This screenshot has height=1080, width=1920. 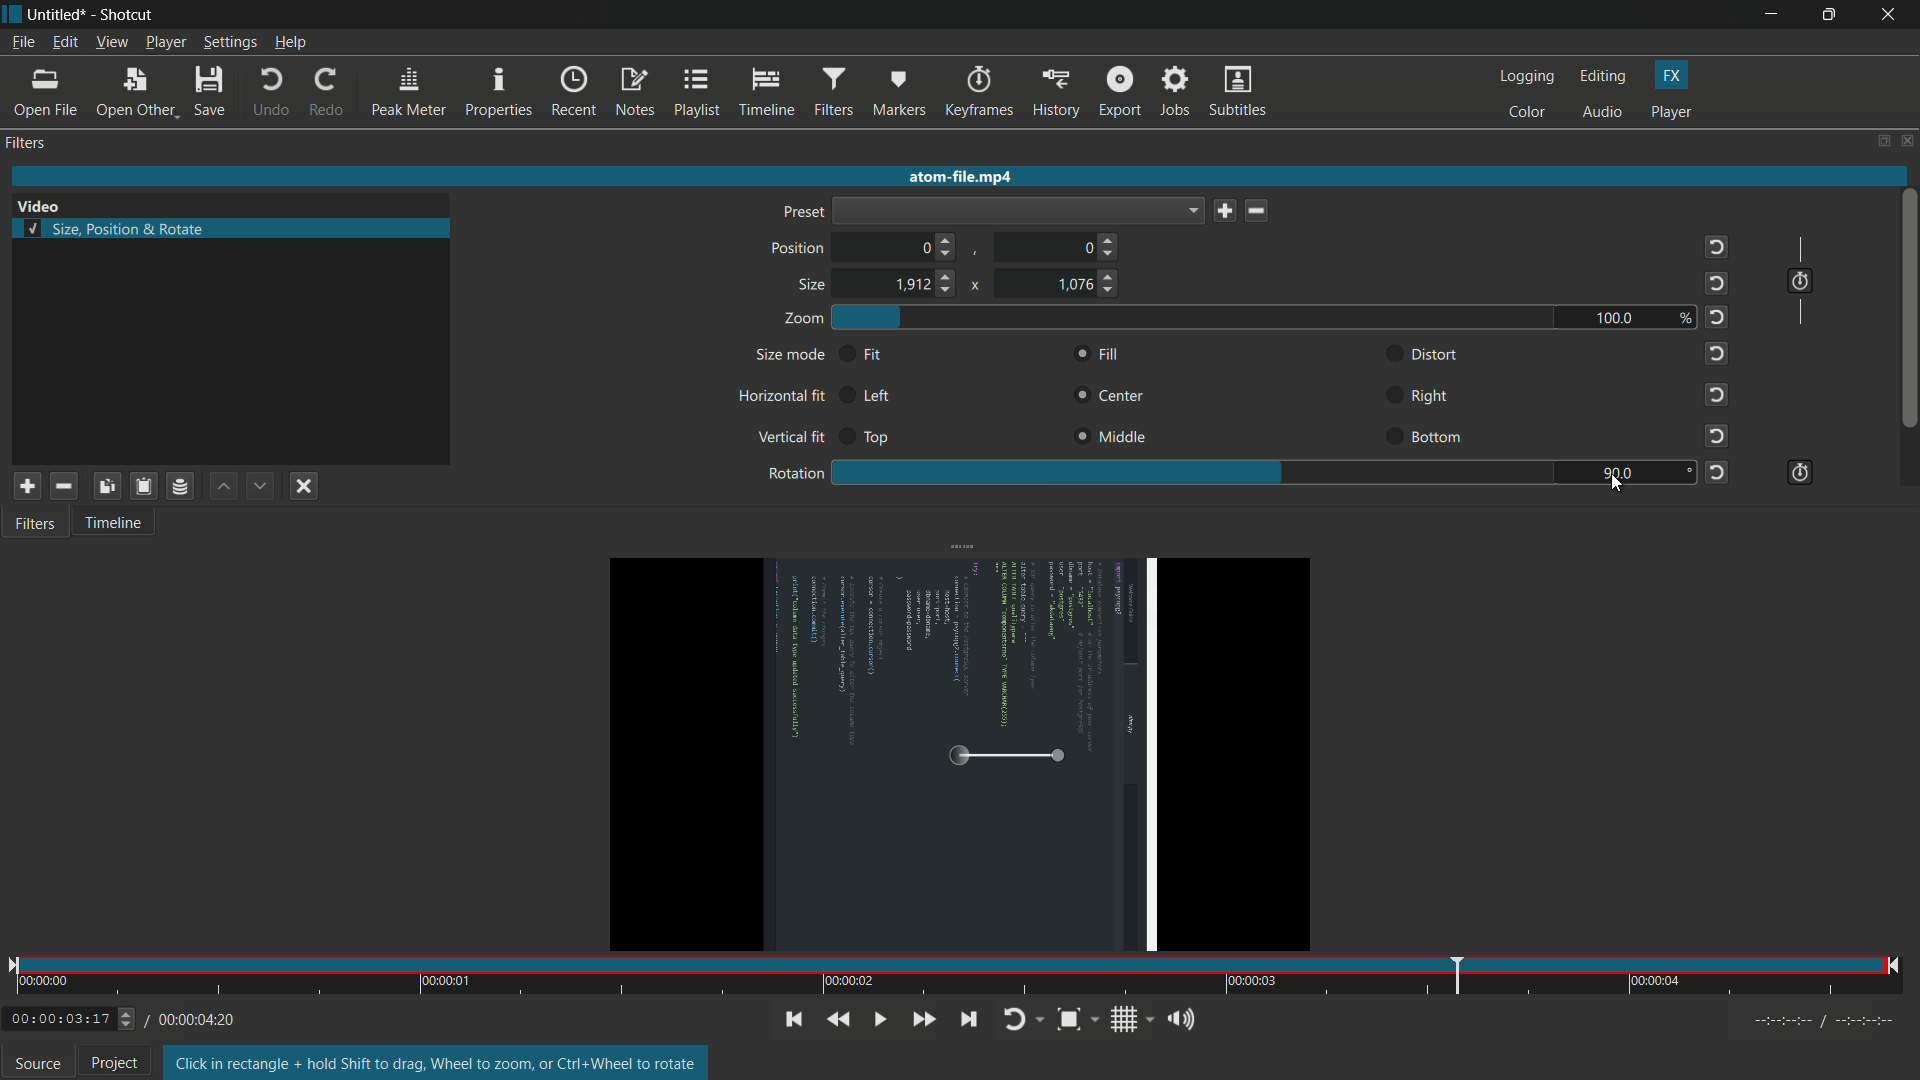 What do you see at coordinates (956, 977) in the screenshot?
I see `time and position` at bounding box center [956, 977].